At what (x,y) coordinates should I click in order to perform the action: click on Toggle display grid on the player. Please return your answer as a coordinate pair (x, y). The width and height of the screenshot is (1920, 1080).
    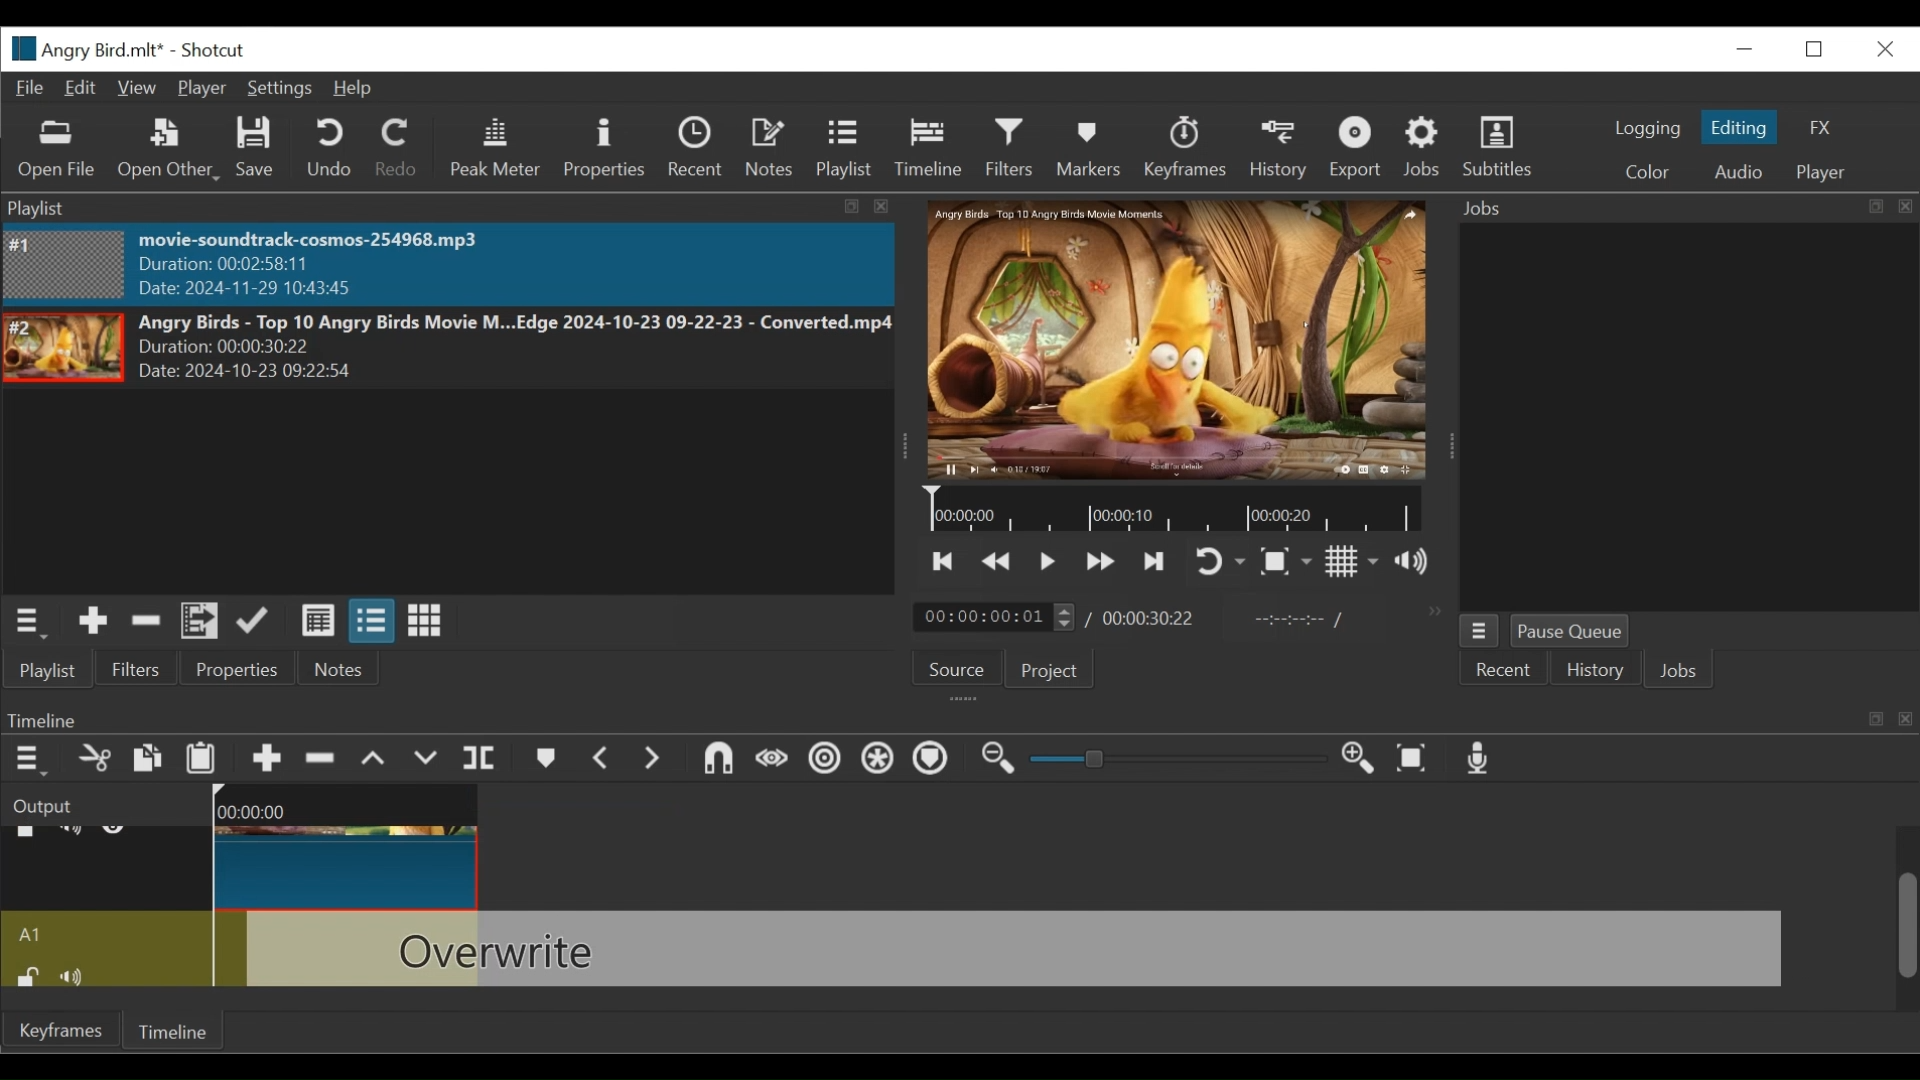
    Looking at the image, I should click on (1353, 563).